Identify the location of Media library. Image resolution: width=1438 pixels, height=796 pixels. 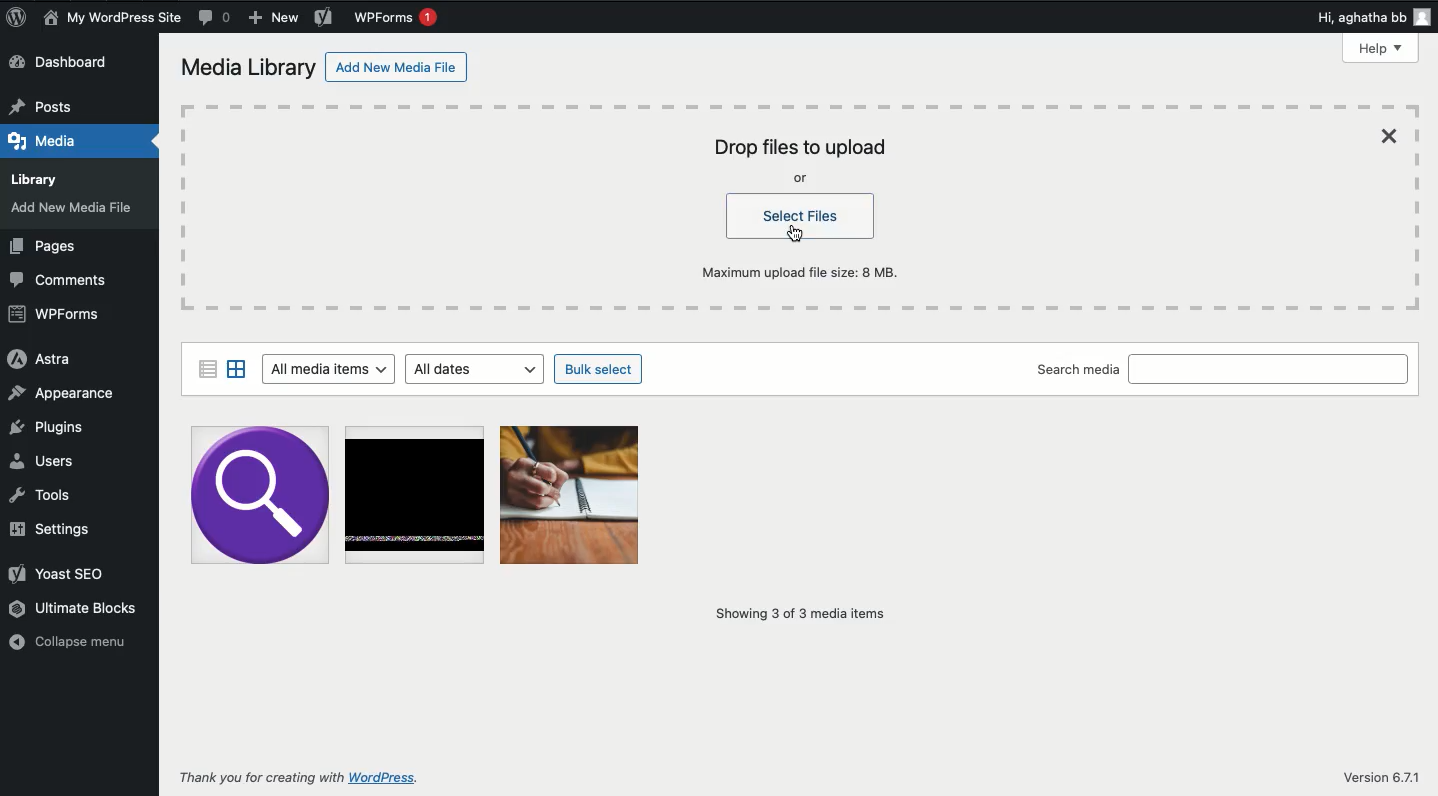
(249, 70).